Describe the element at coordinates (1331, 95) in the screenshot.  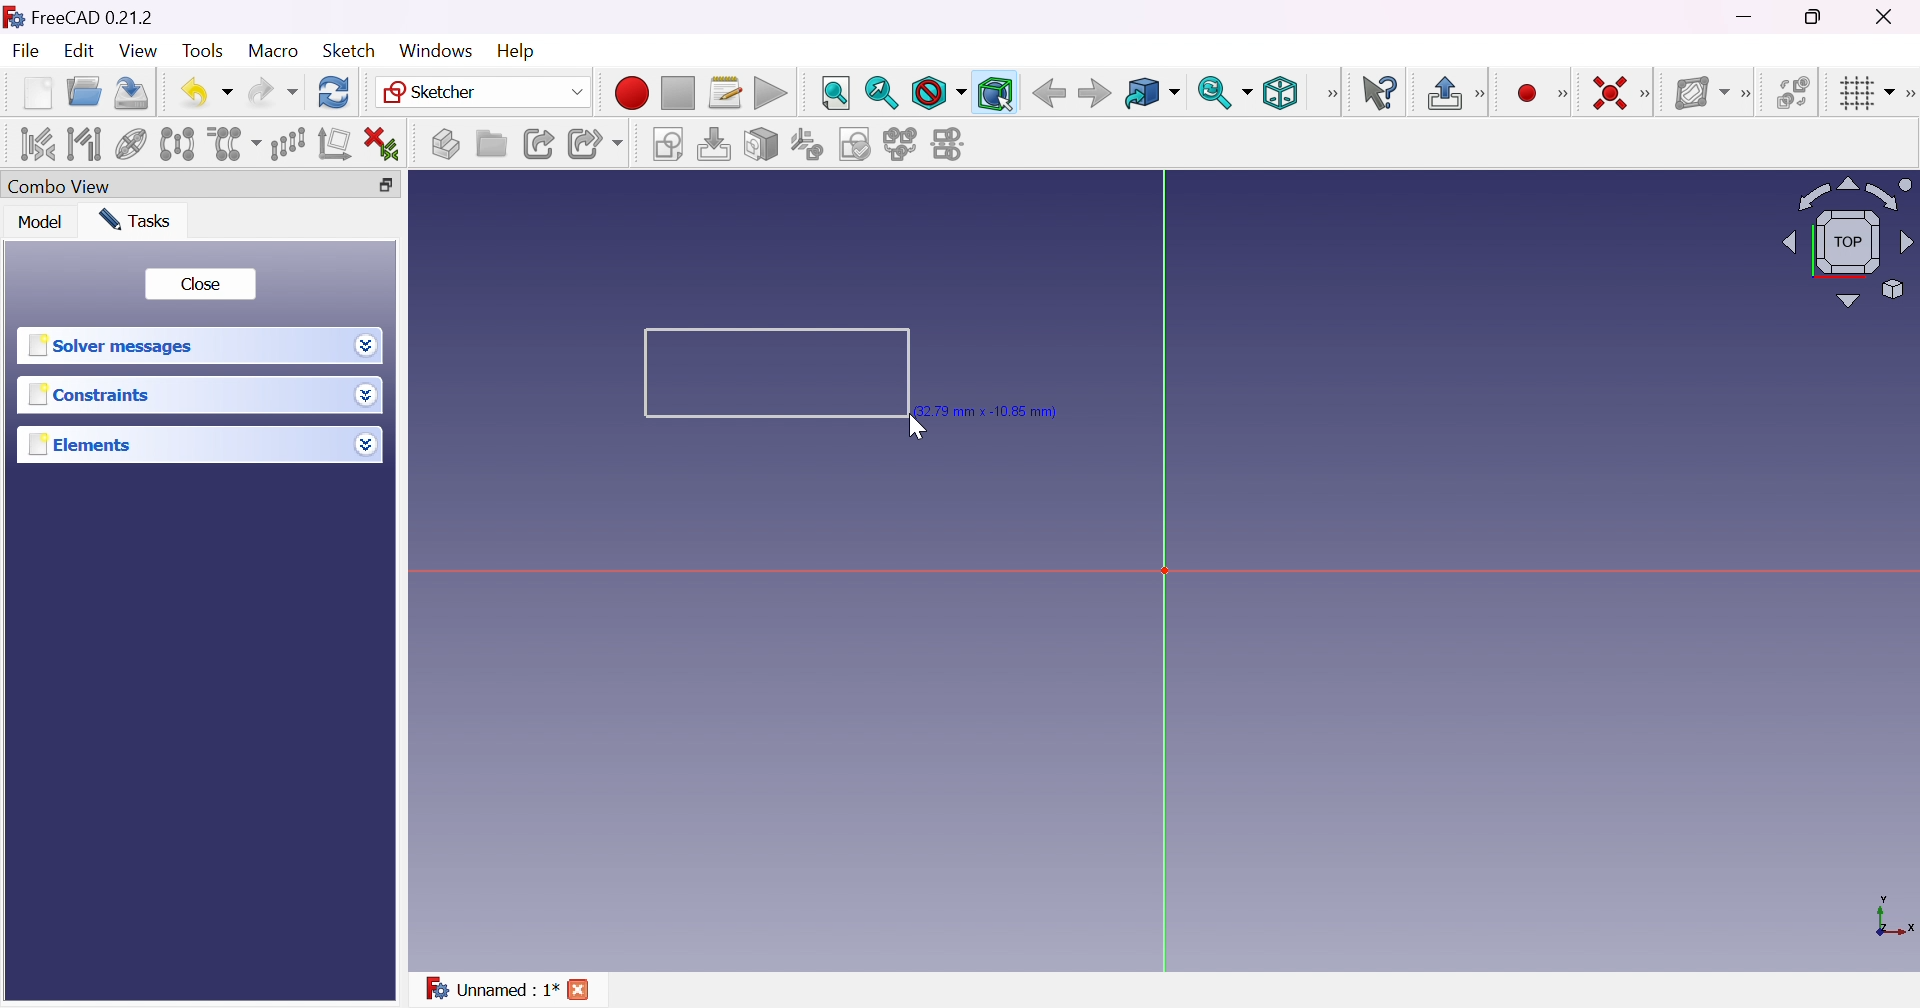
I see `View` at that location.